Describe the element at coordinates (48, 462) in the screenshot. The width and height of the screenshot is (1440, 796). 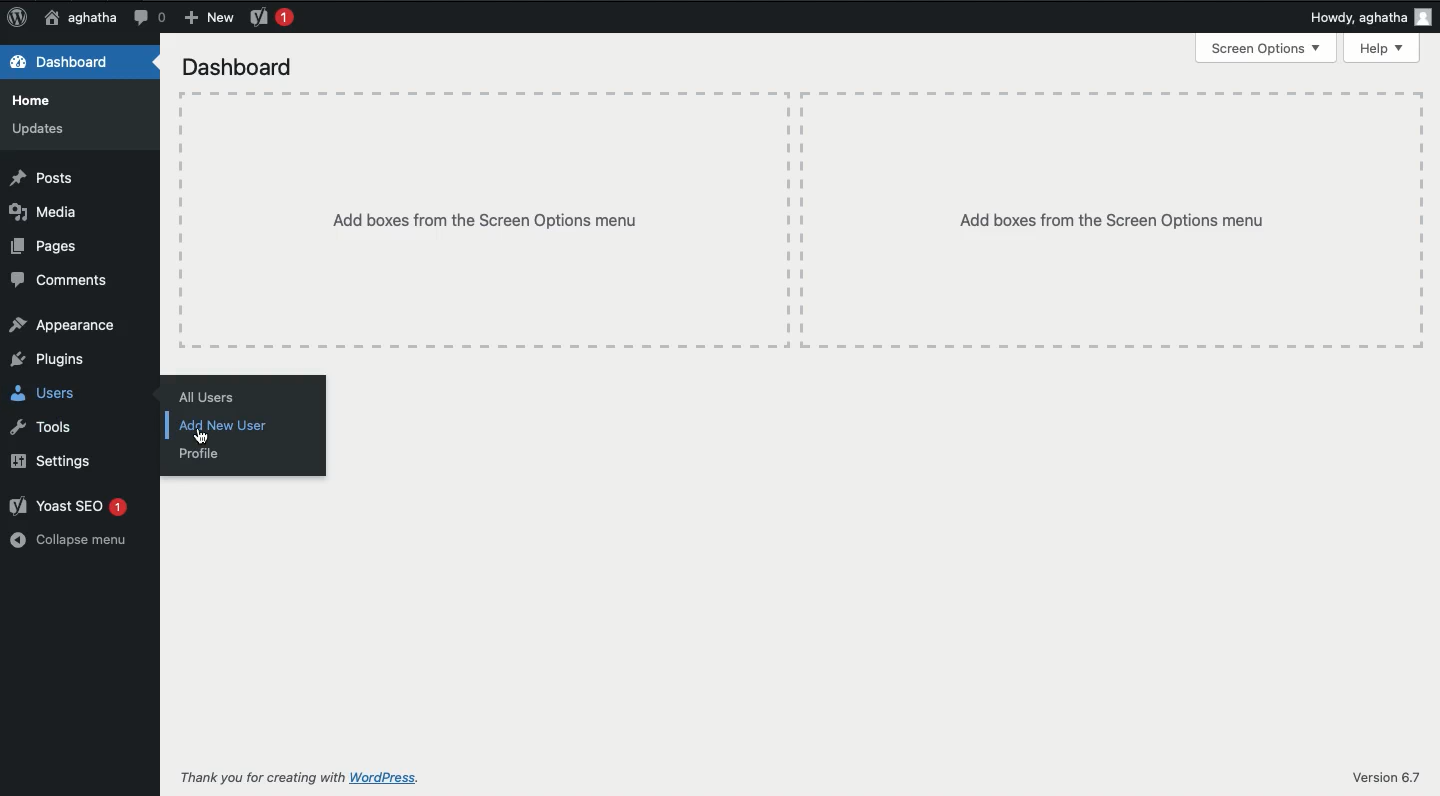
I see `Settings` at that location.